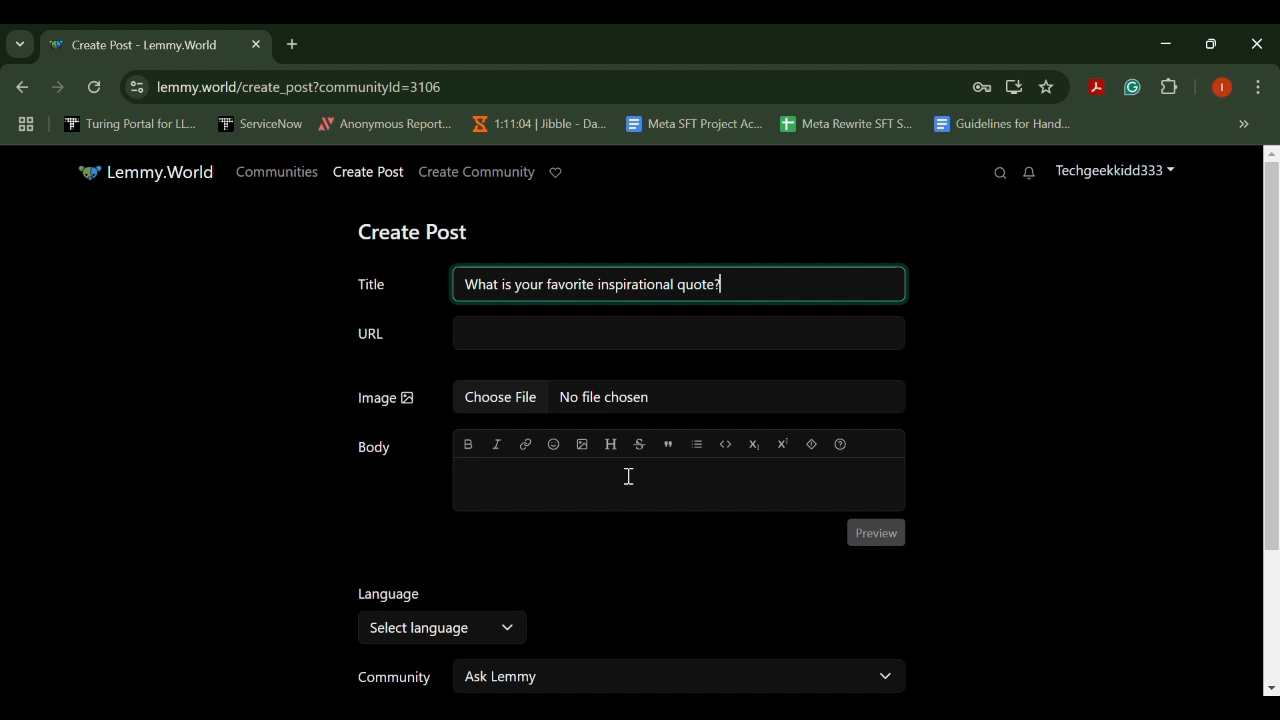 The height and width of the screenshot is (720, 1280). Describe the element at coordinates (1214, 43) in the screenshot. I see `Minimize Window` at that location.